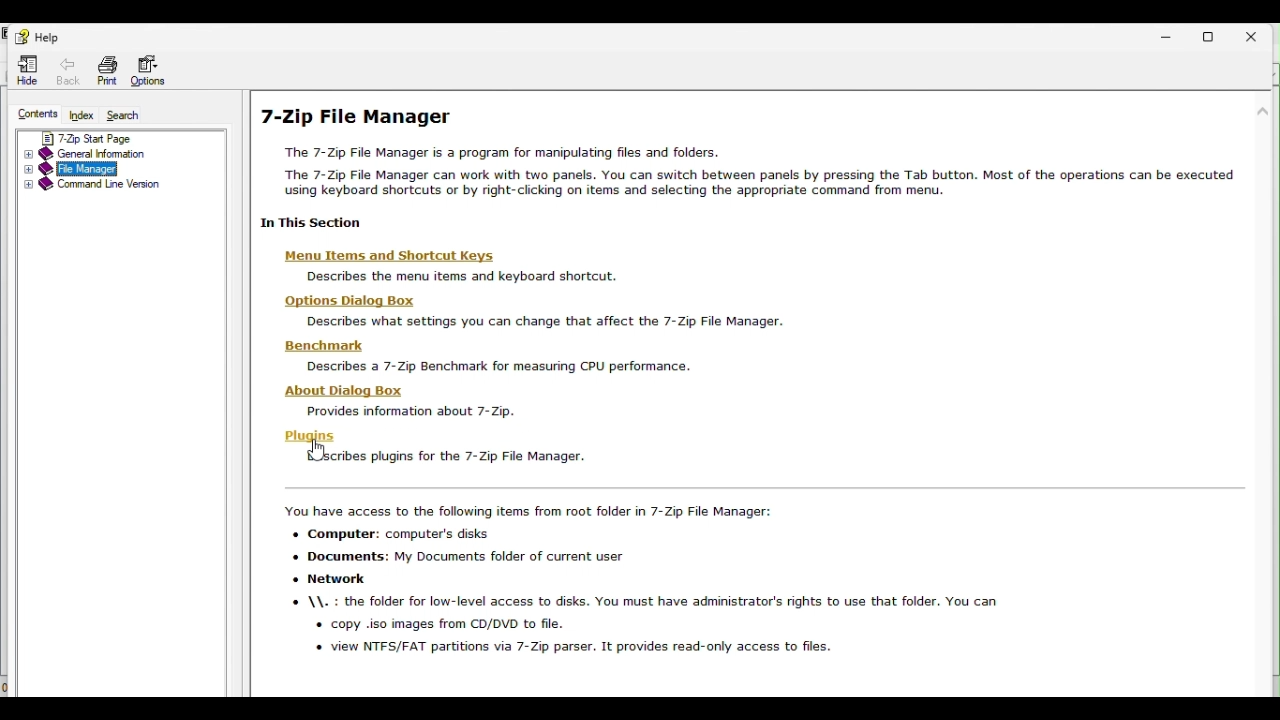  What do you see at coordinates (1215, 35) in the screenshot?
I see `restore` at bounding box center [1215, 35].